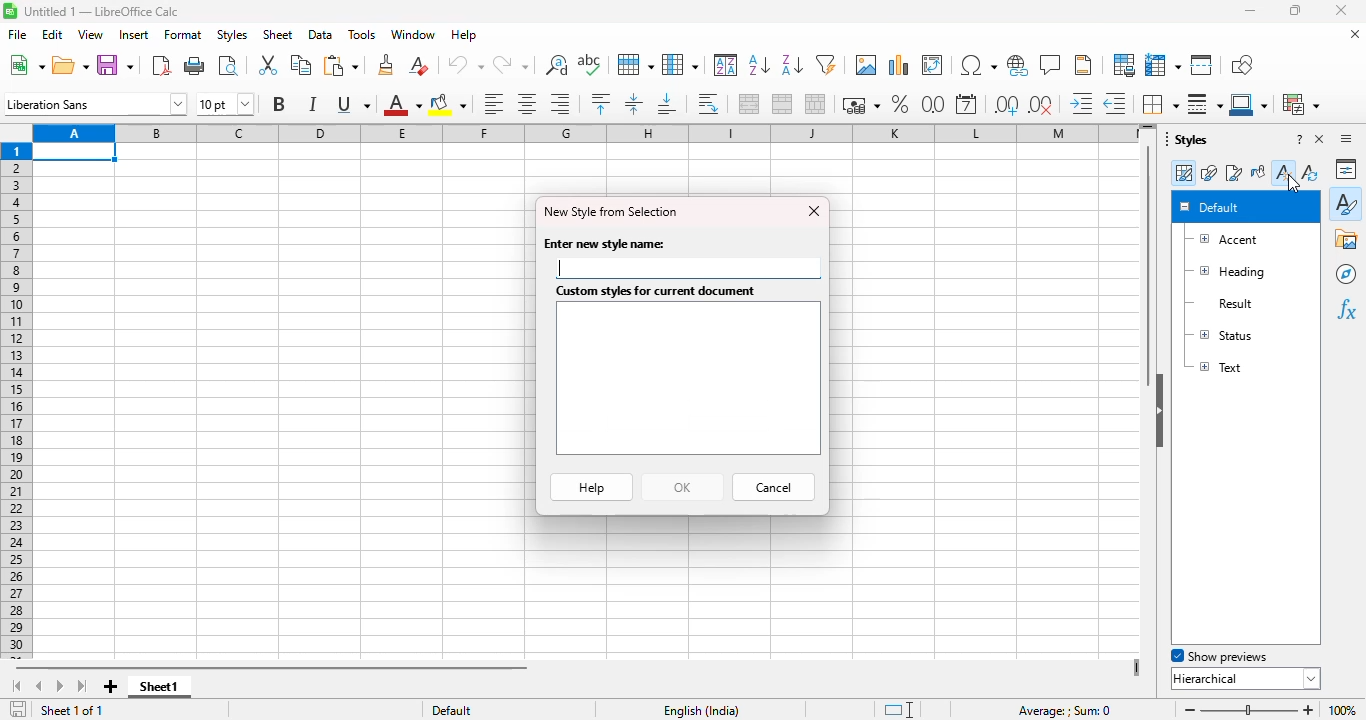  What do you see at coordinates (1202, 65) in the screenshot?
I see `split window` at bounding box center [1202, 65].